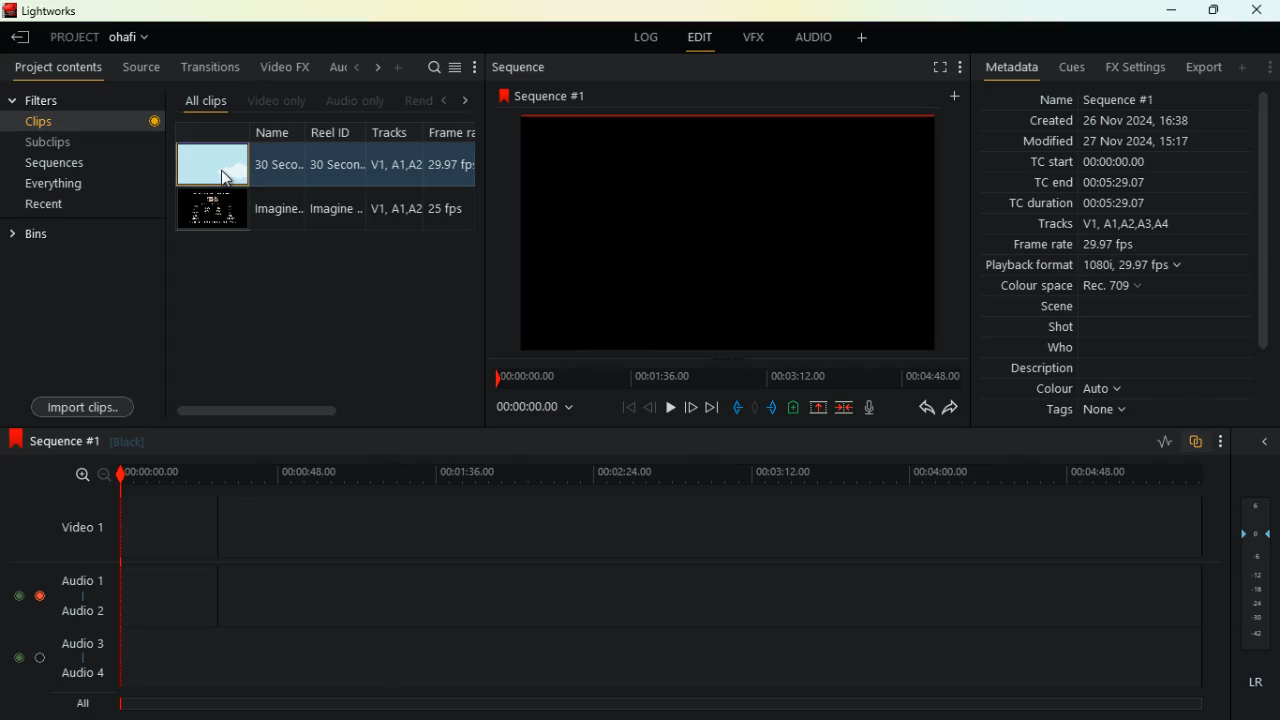  Describe the element at coordinates (1075, 246) in the screenshot. I see `frame rate` at that location.